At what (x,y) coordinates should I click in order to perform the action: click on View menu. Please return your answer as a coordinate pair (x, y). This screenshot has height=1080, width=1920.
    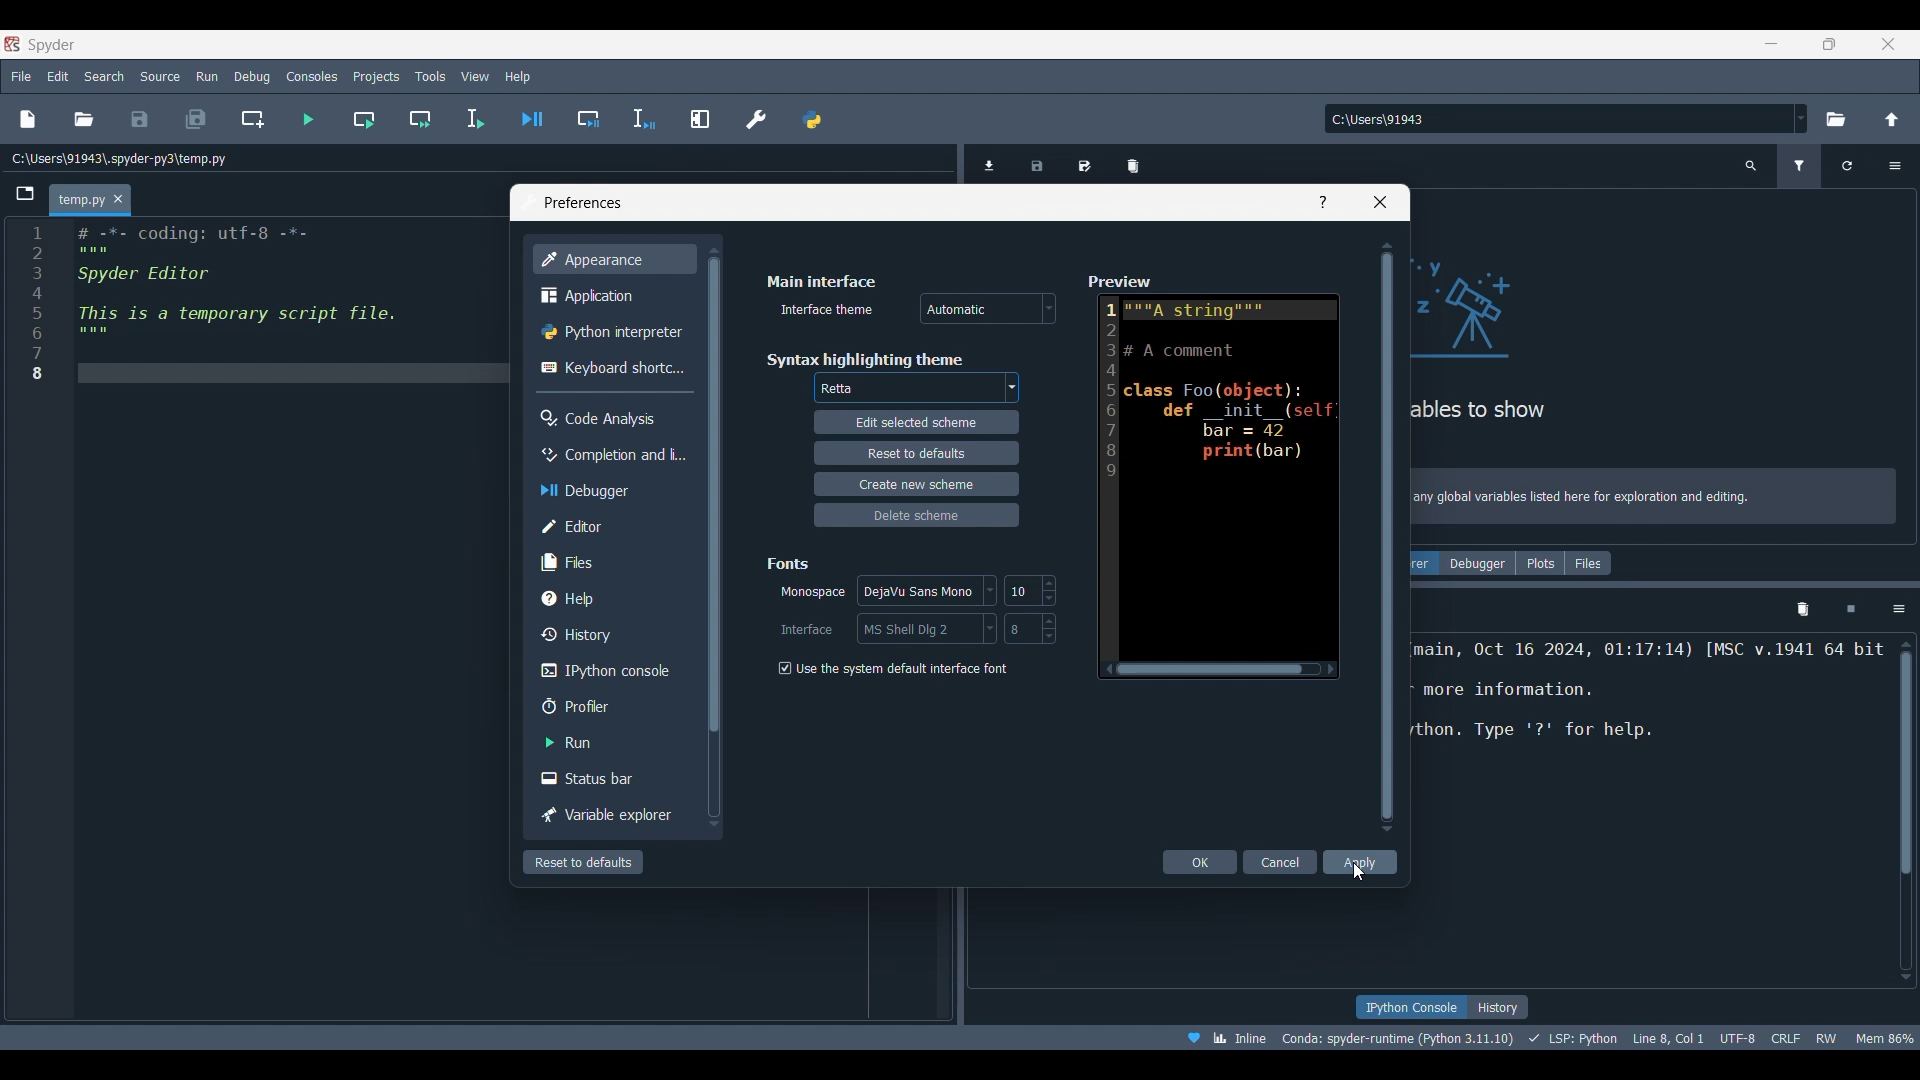
    Looking at the image, I should click on (475, 77).